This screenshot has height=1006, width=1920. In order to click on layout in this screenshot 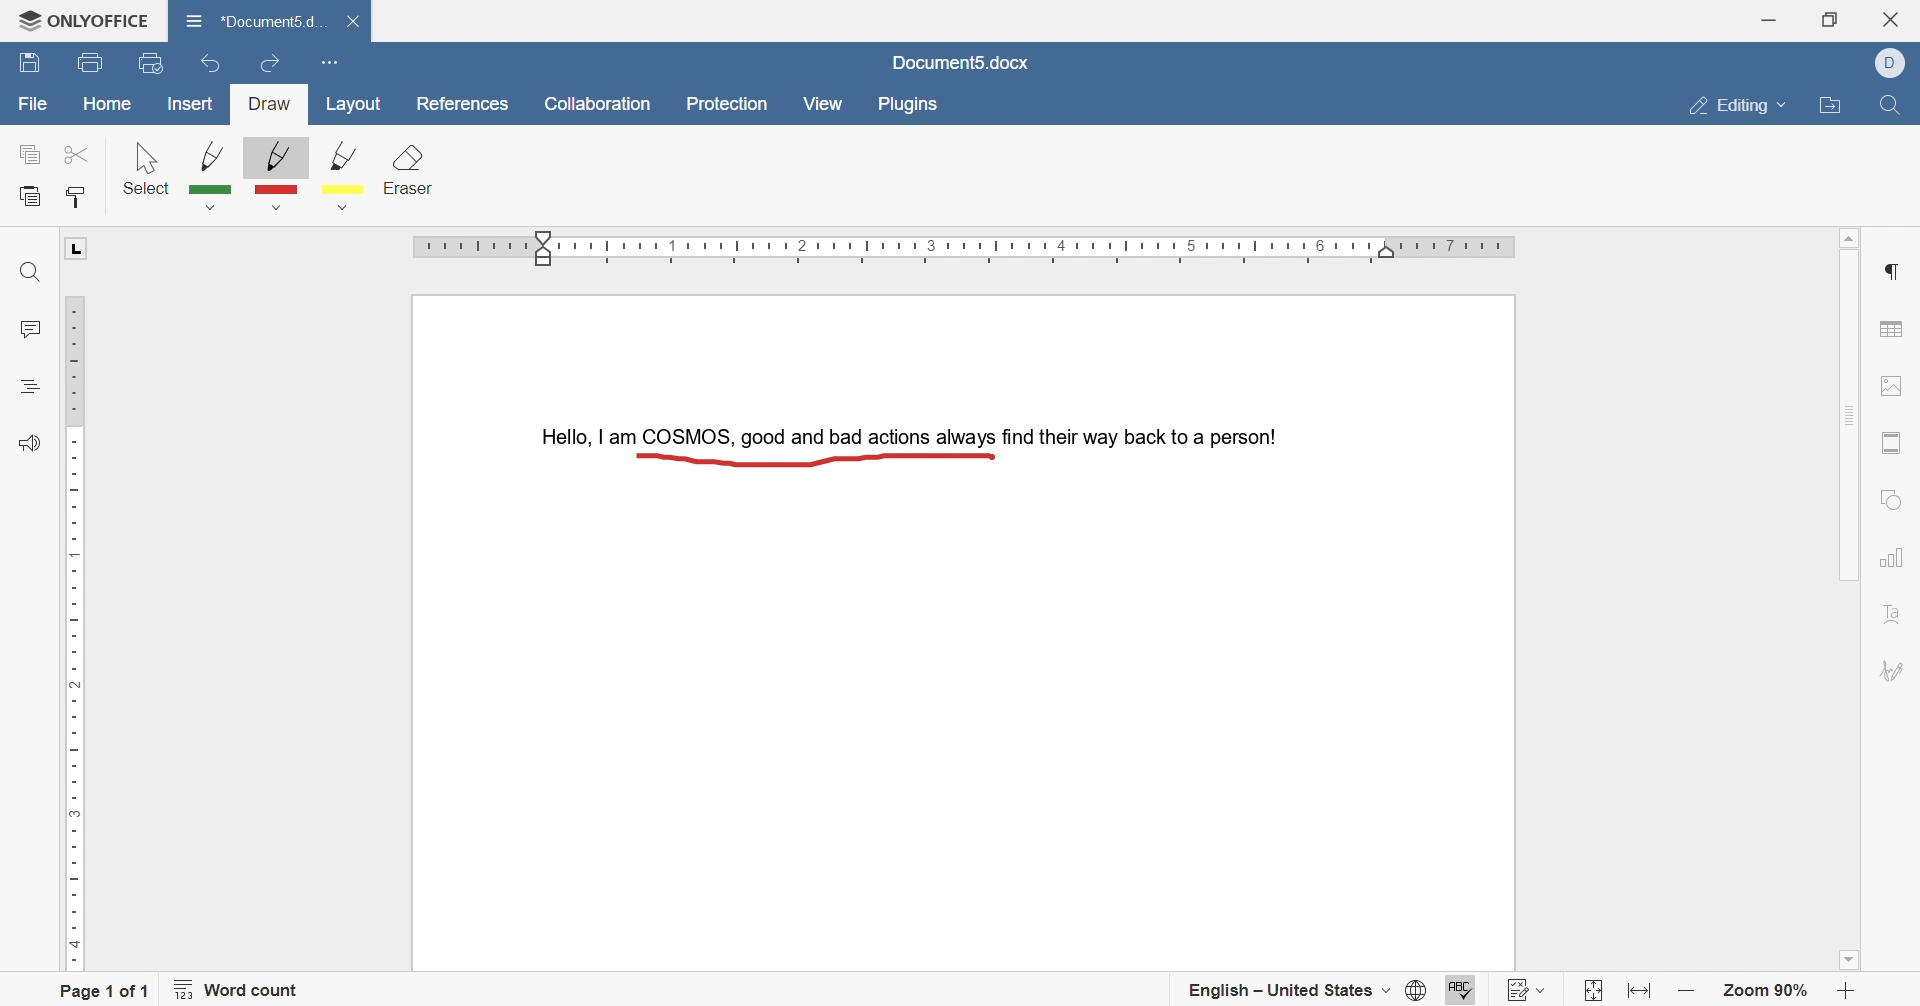, I will do `click(358, 105)`.